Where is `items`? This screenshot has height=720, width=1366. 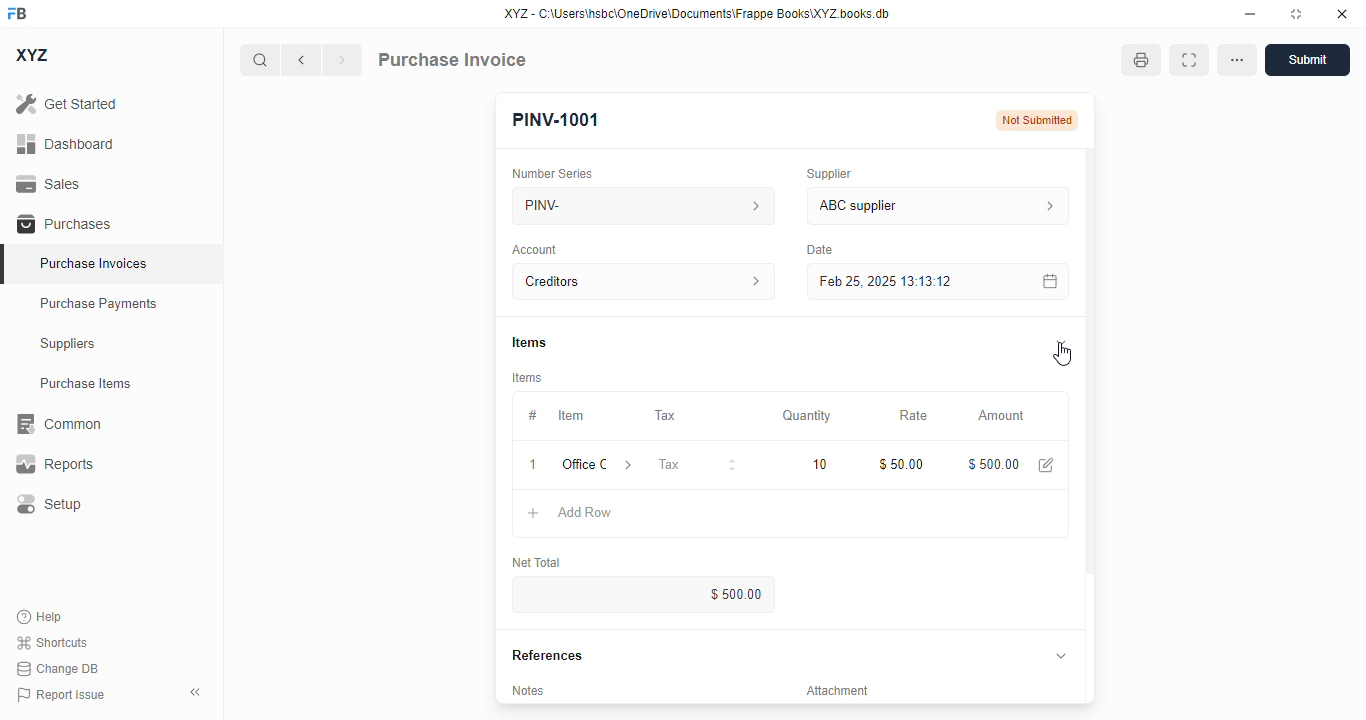 items is located at coordinates (529, 343).